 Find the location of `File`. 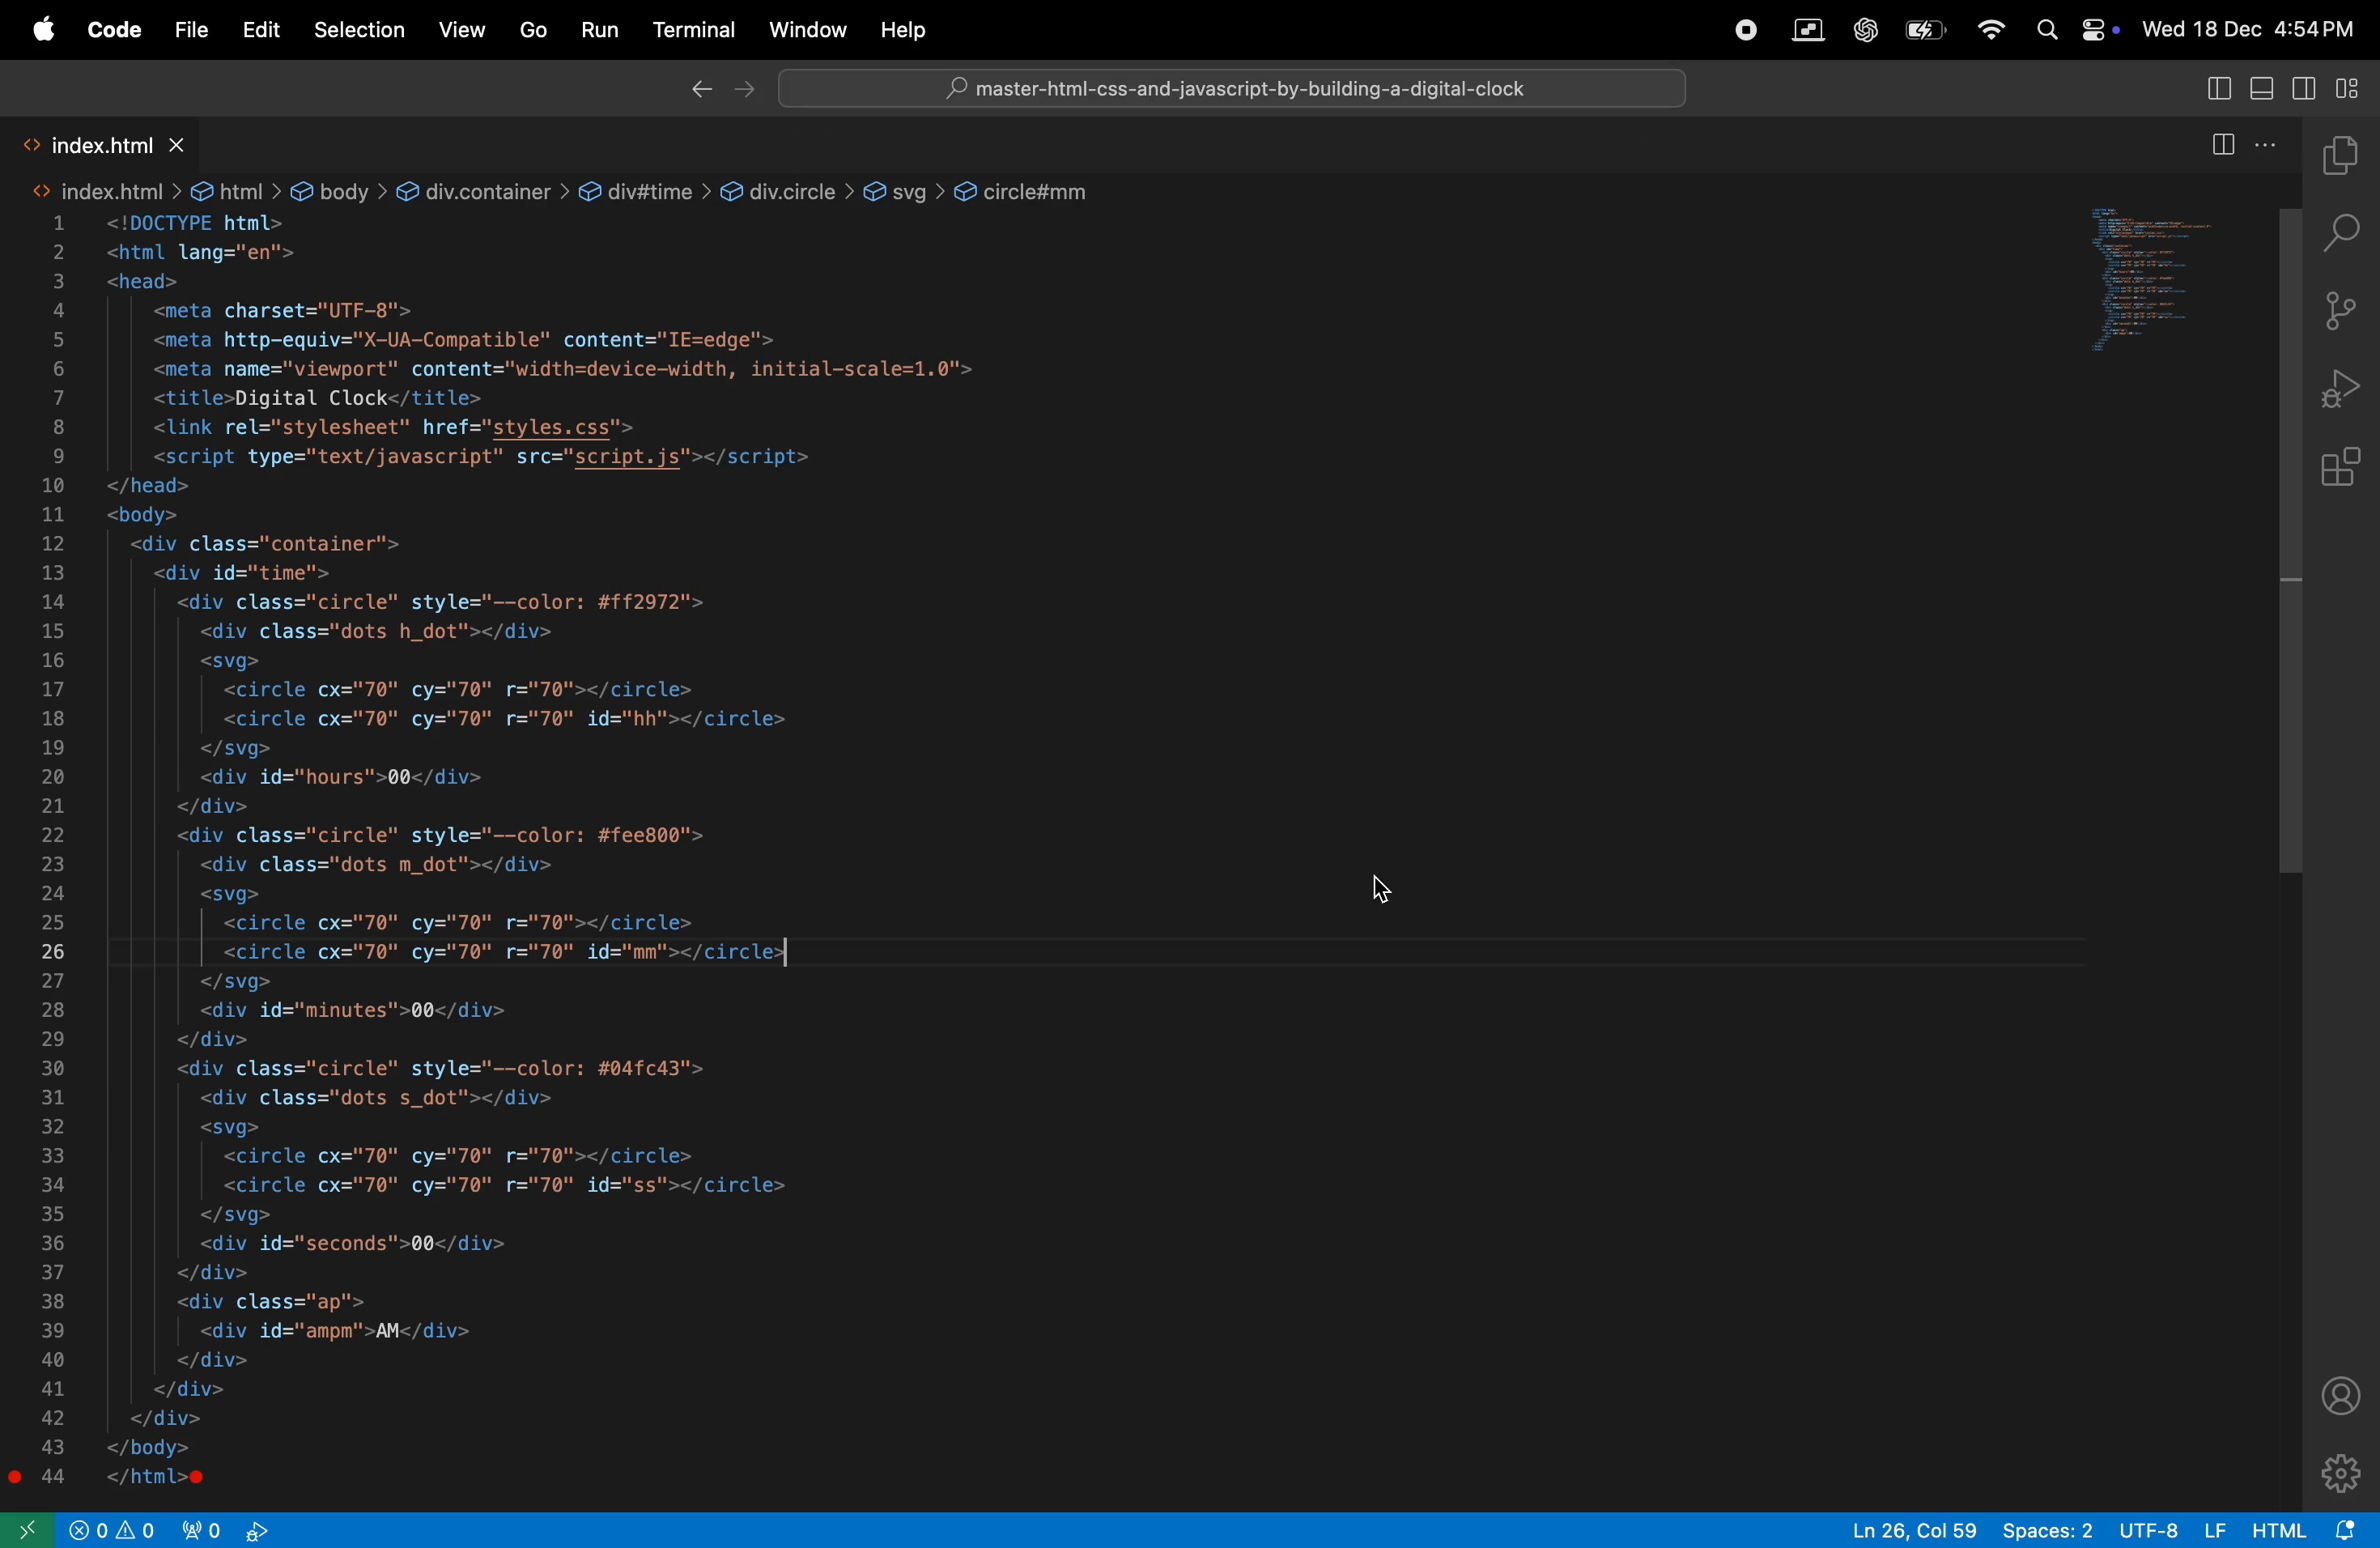

File is located at coordinates (189, 31).